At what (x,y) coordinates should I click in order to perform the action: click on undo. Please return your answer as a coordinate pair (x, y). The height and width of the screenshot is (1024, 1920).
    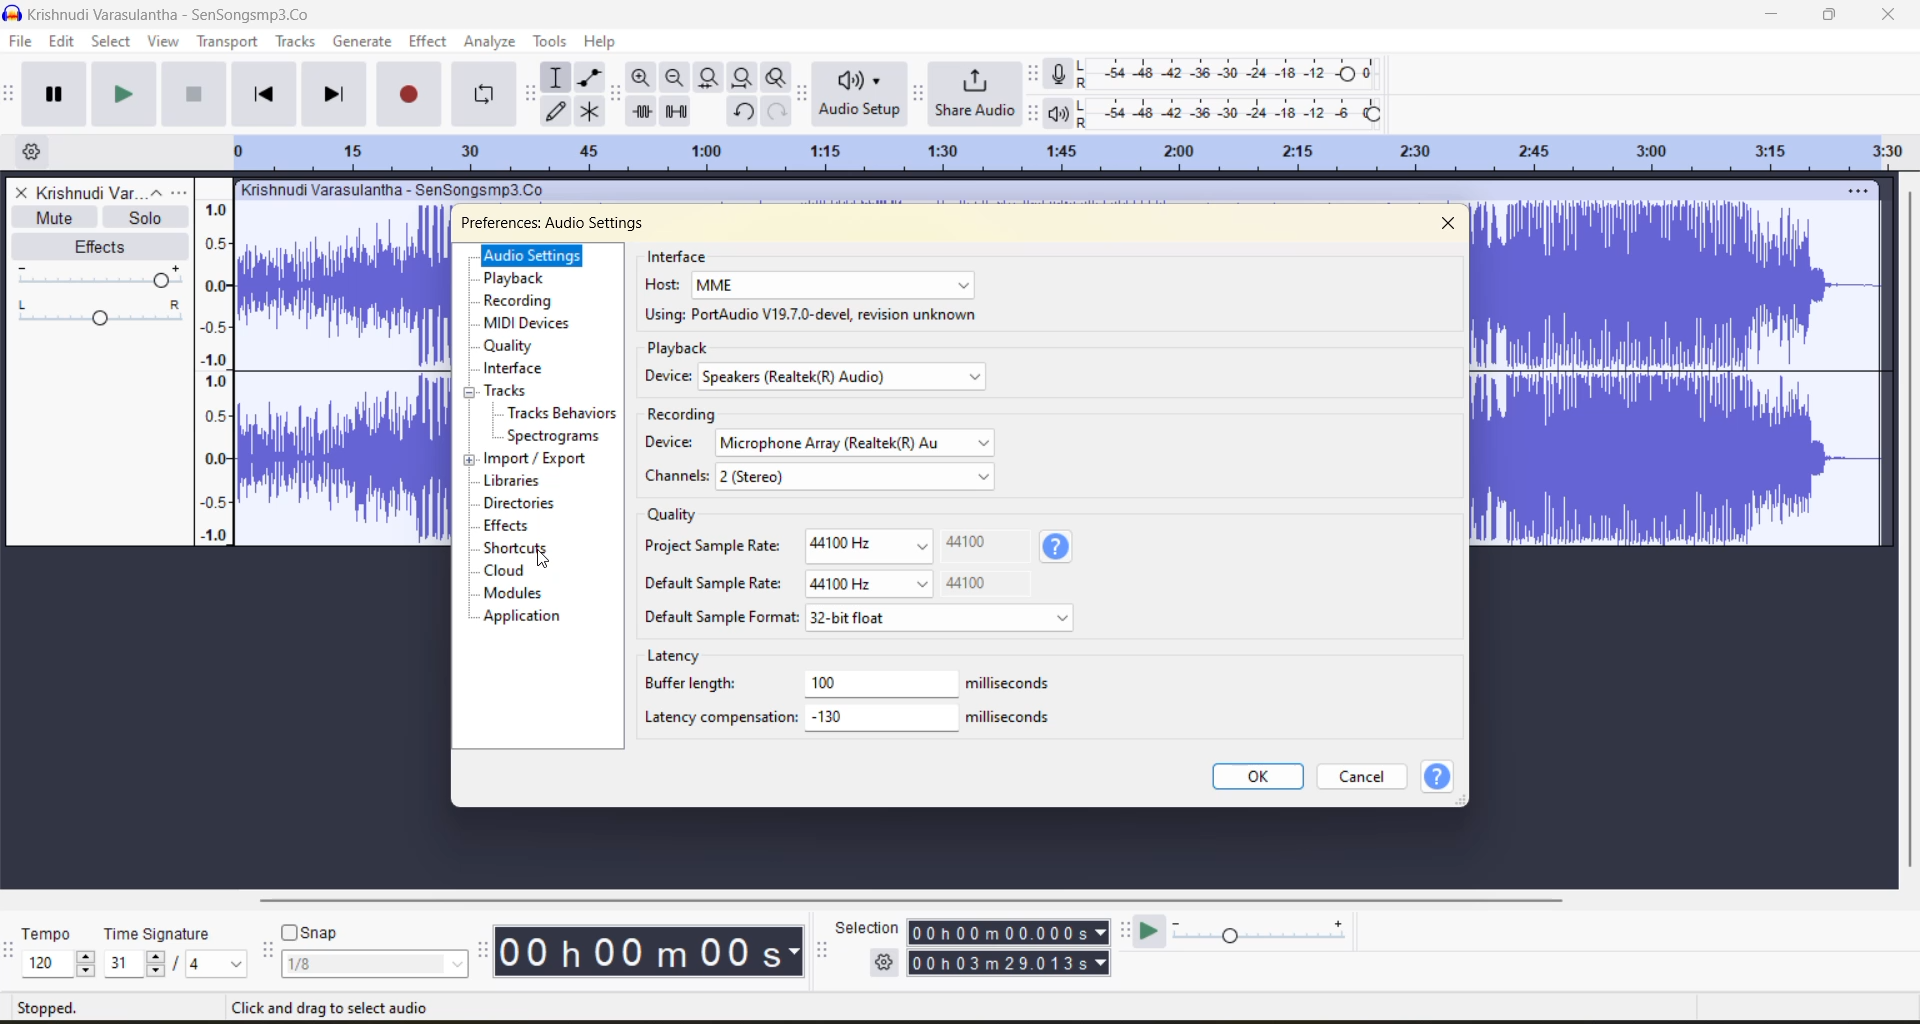
    Looking at the image, I should click on (743, 112).